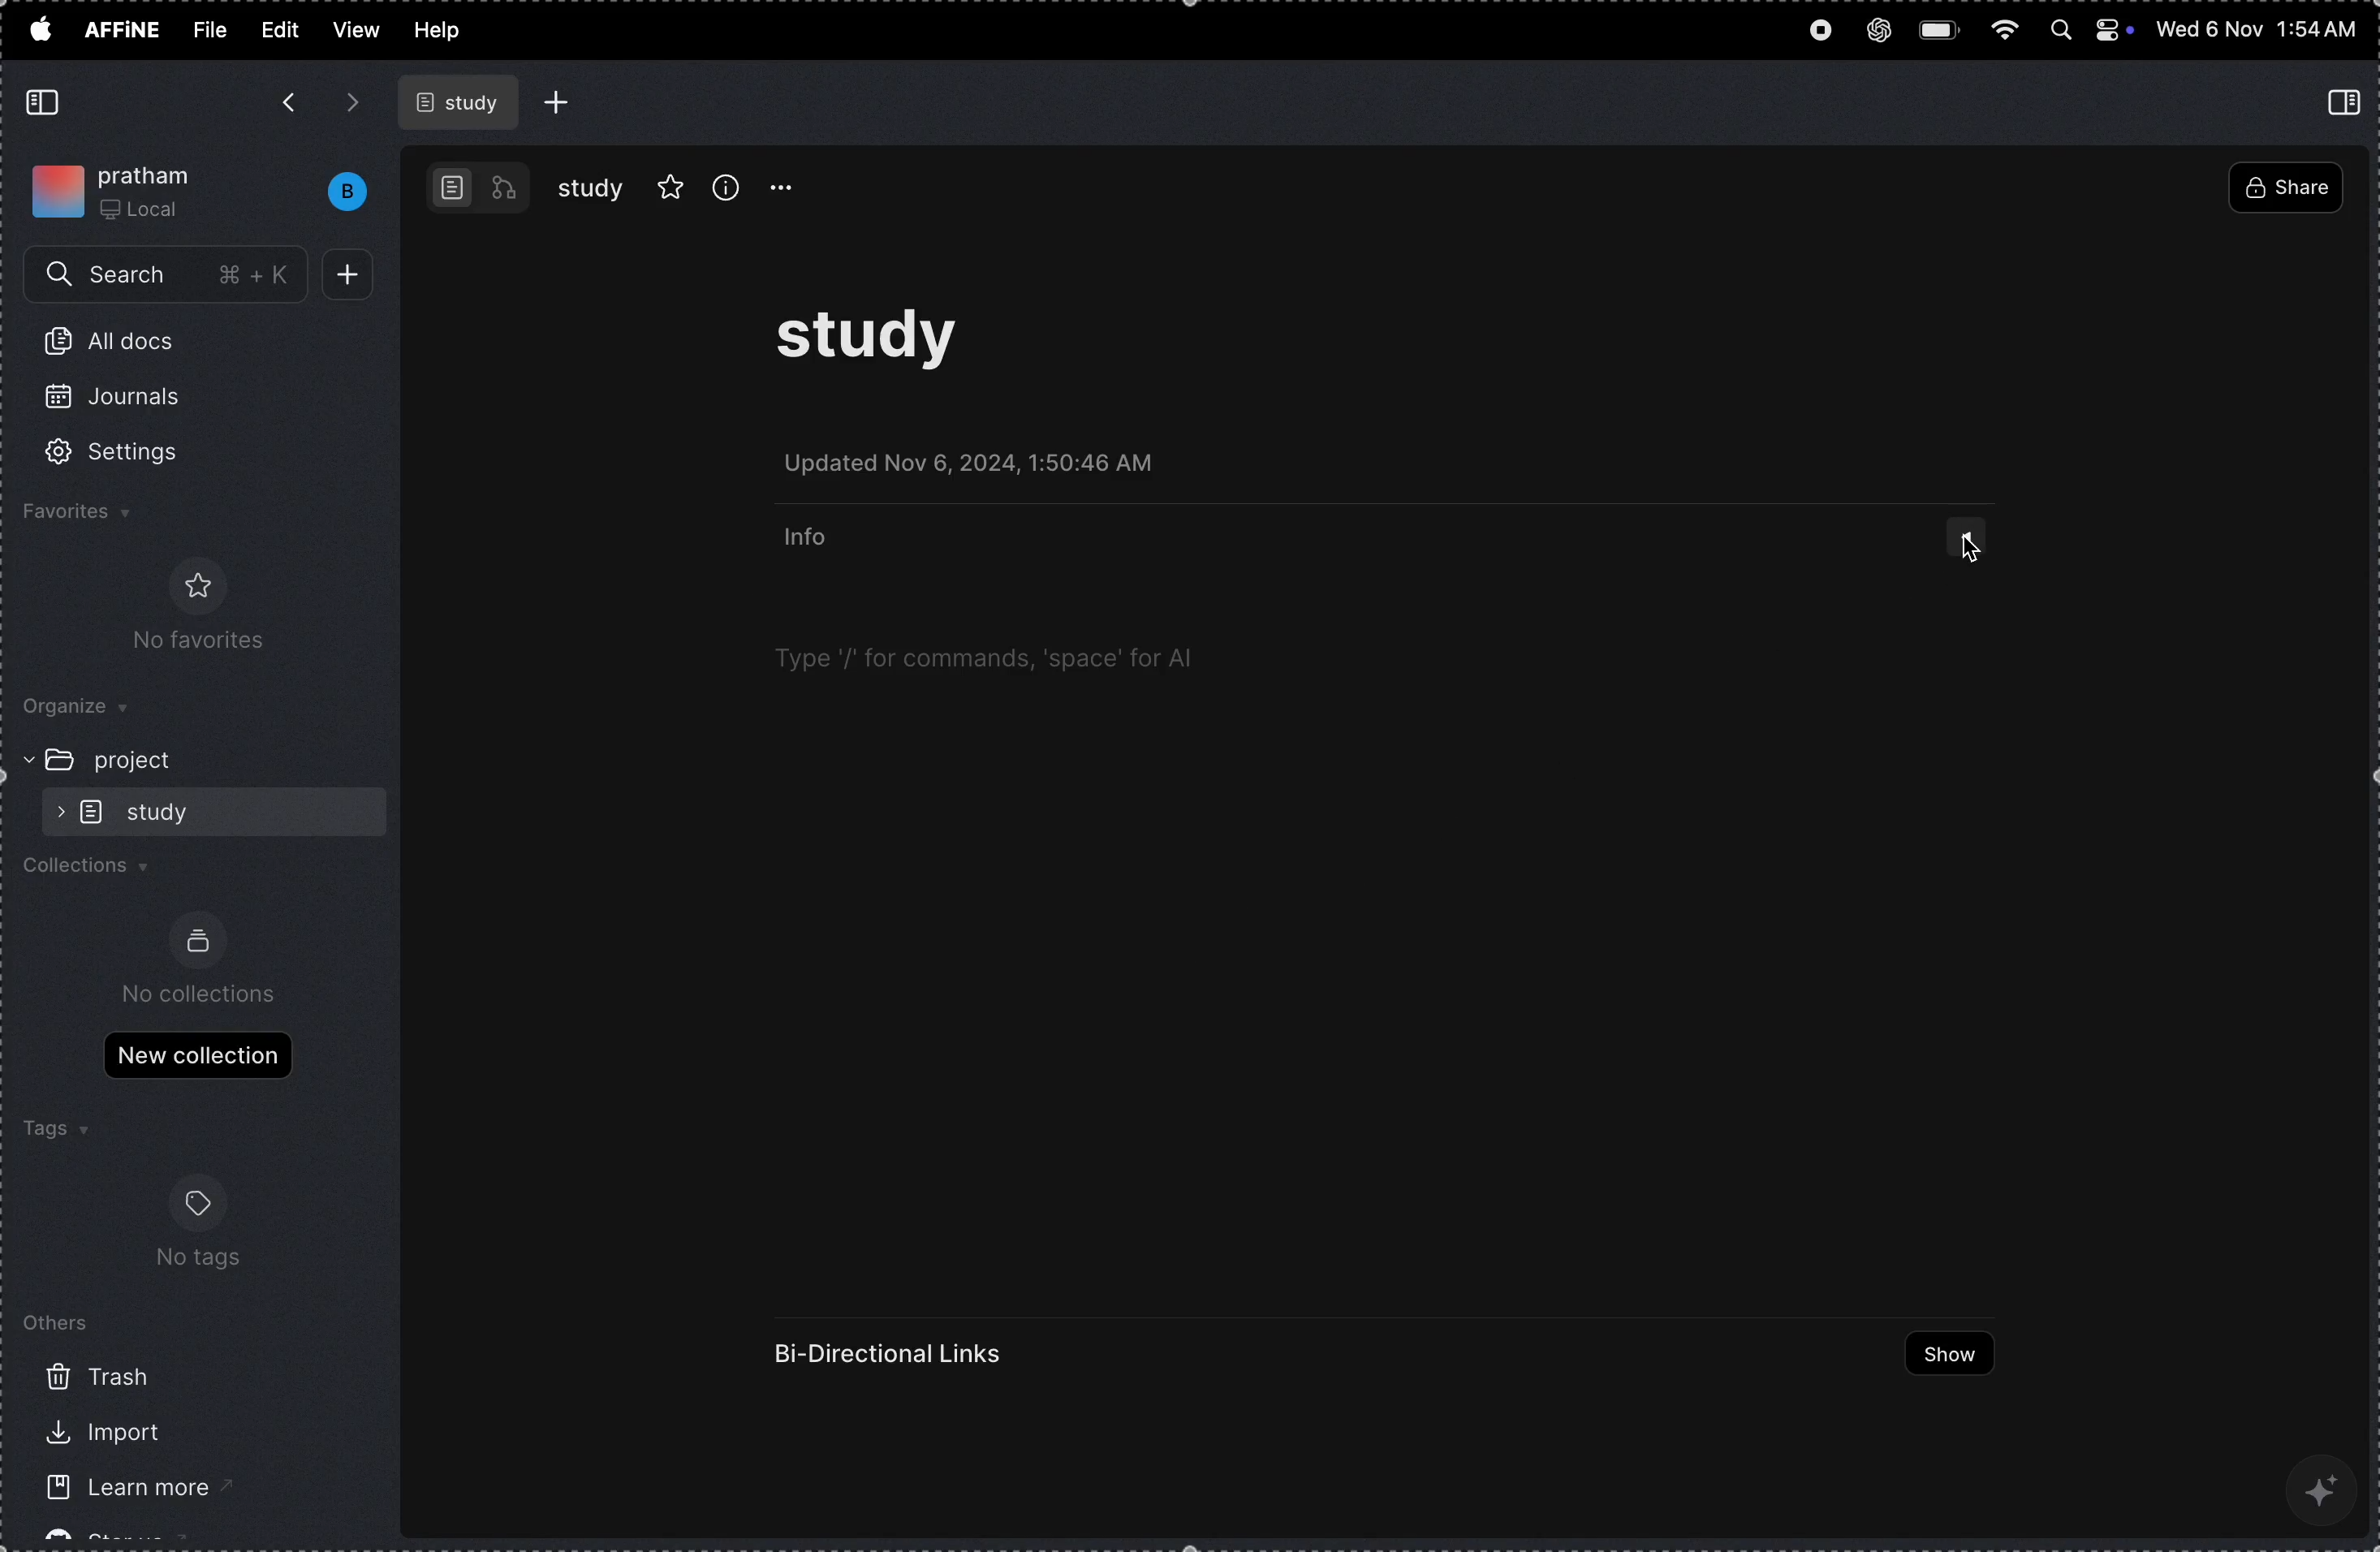  Describe the element at coordinates (726, 186) in the screenshot. I see `info` at that location.